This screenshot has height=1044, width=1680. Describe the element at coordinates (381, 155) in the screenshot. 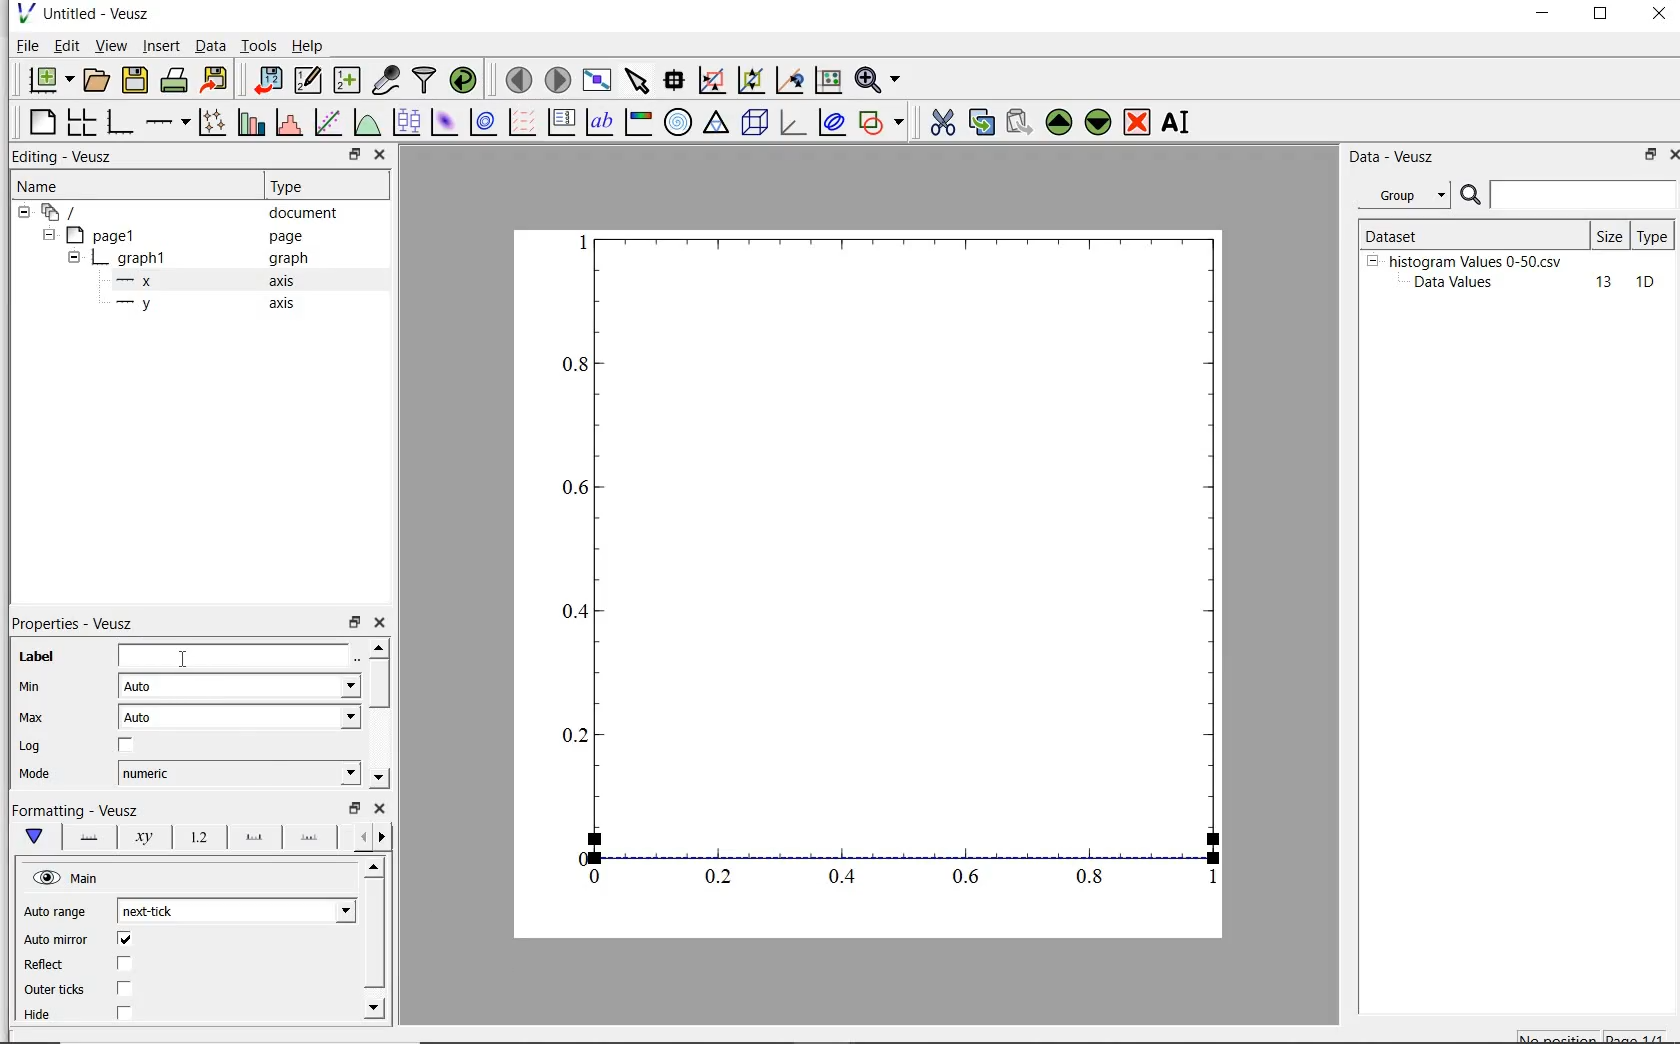

I see `close` at that location.